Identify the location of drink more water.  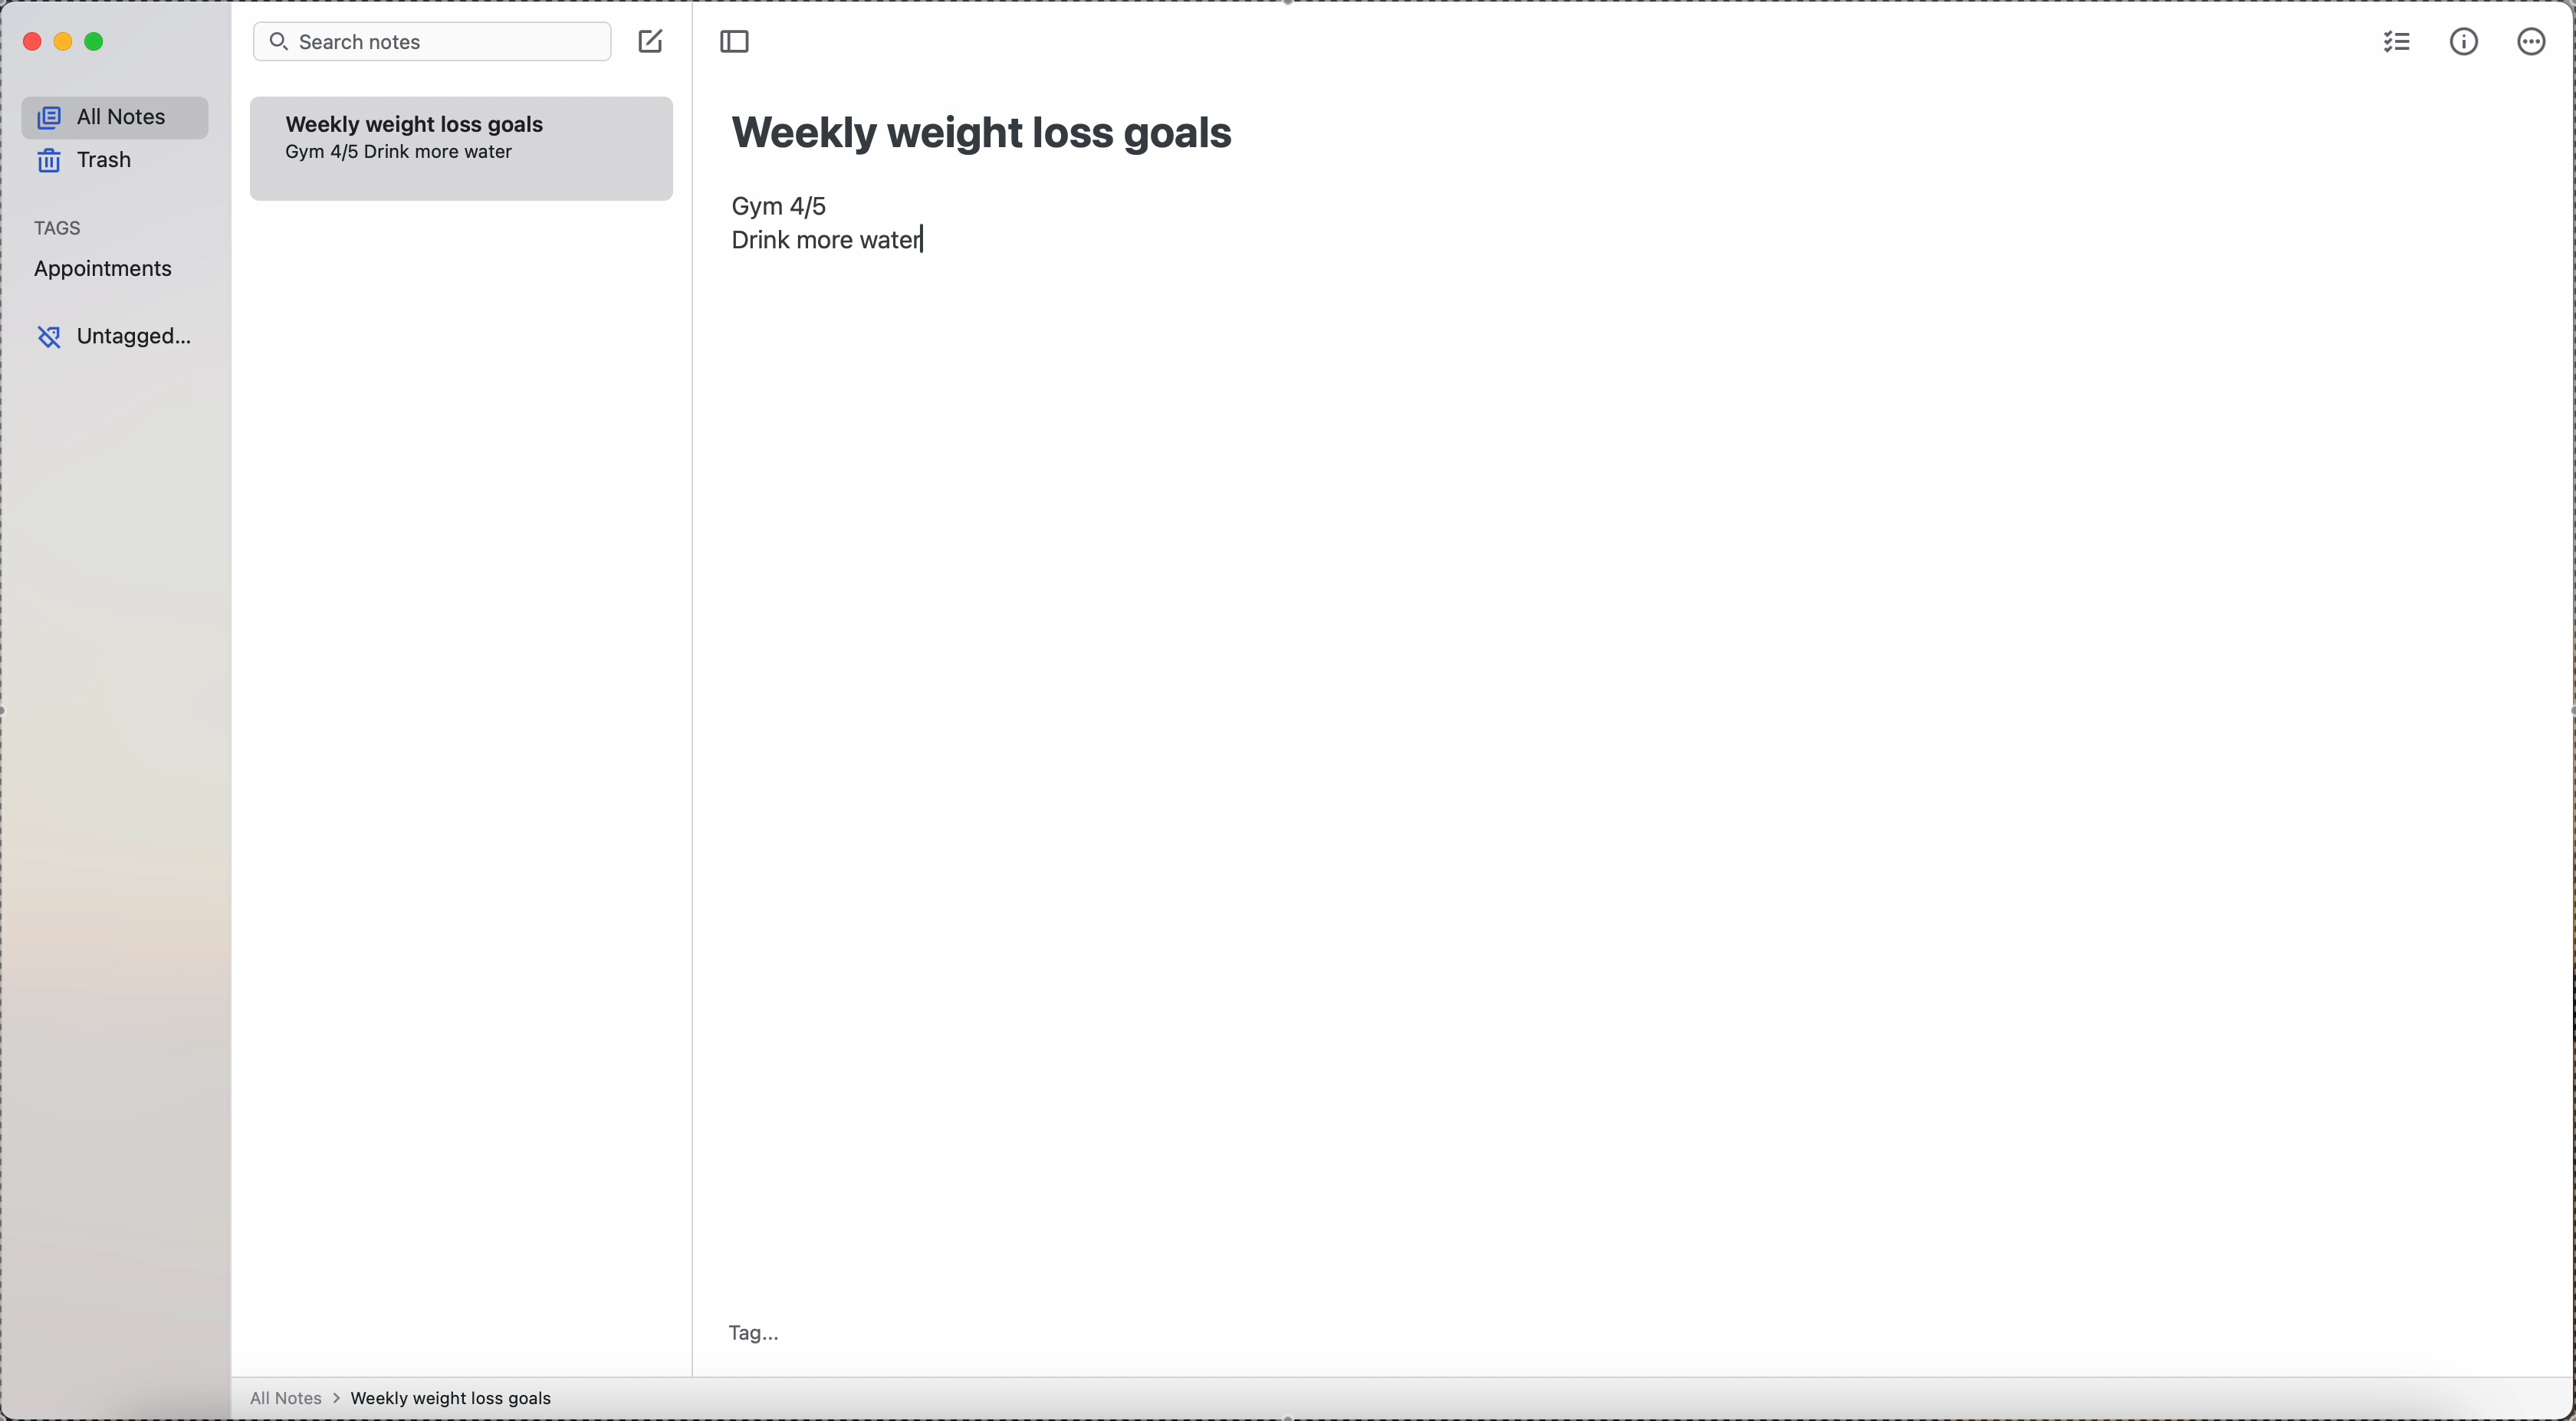
(441, 154).